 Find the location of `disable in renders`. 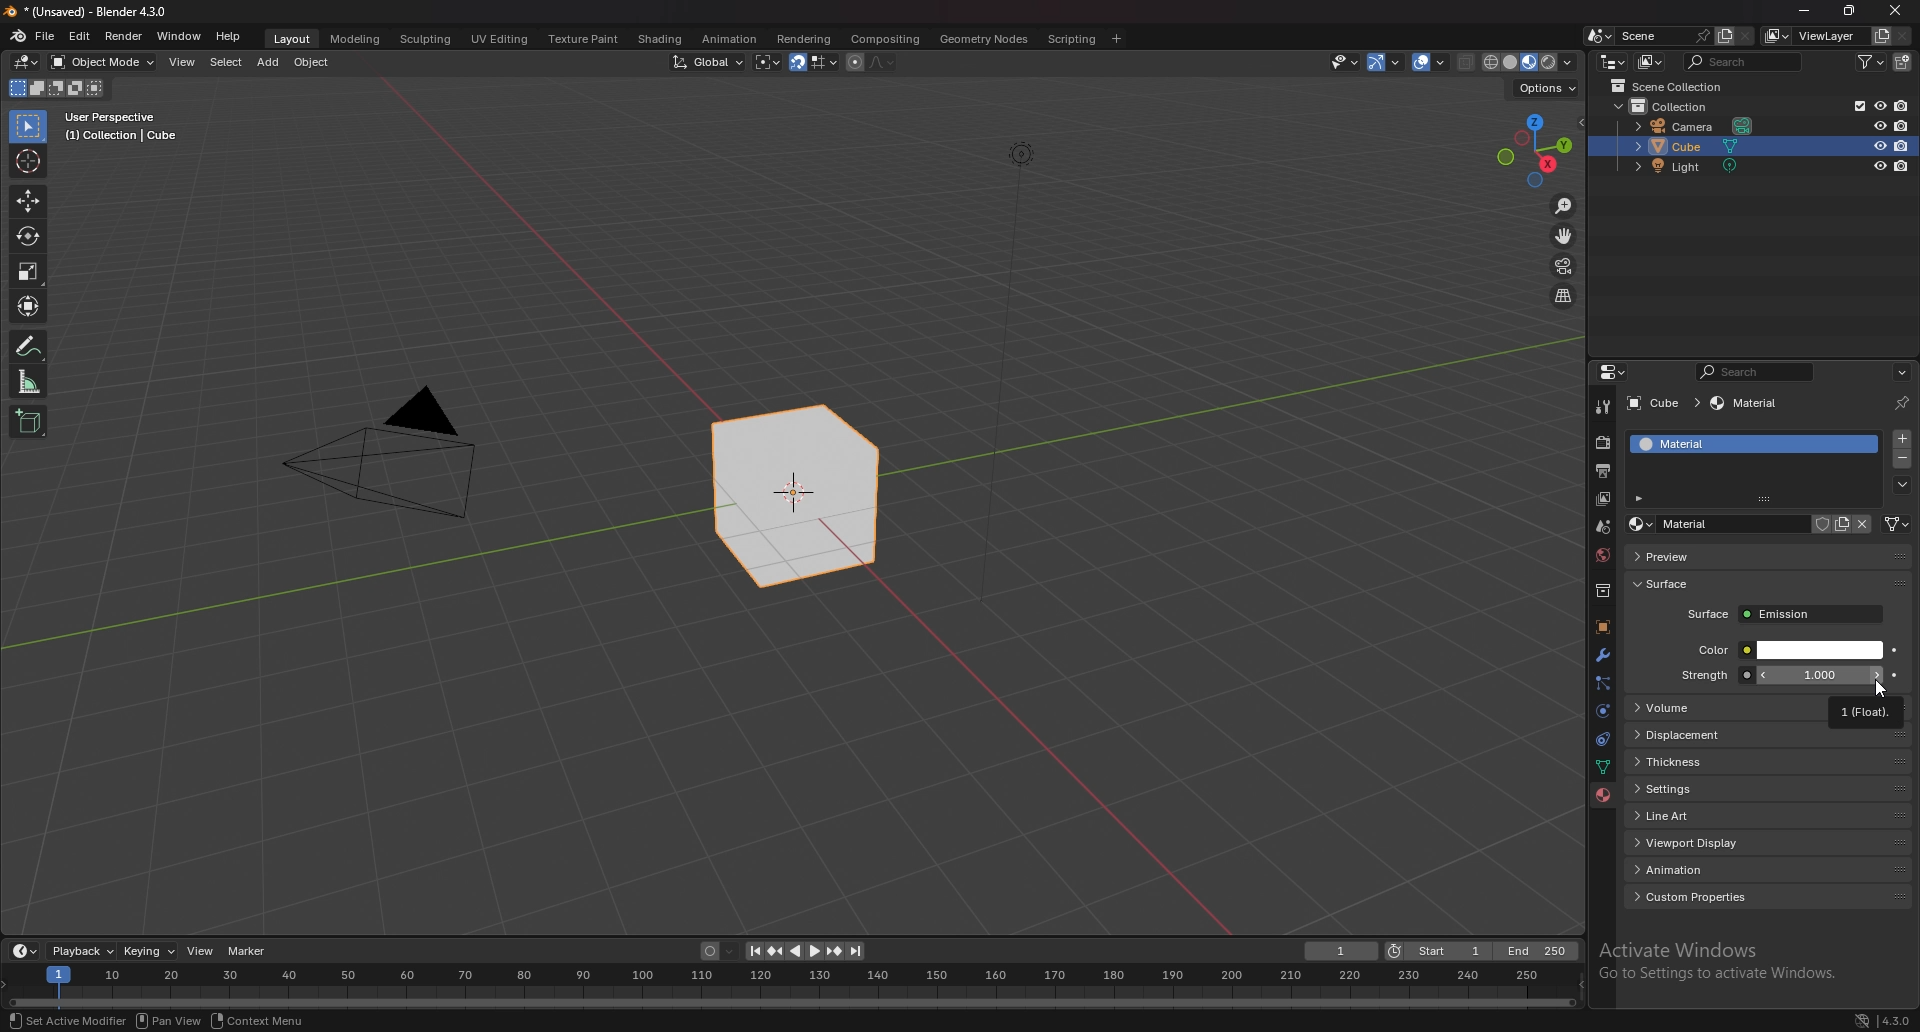

disable in renders is located at coordinates (1902, 125).